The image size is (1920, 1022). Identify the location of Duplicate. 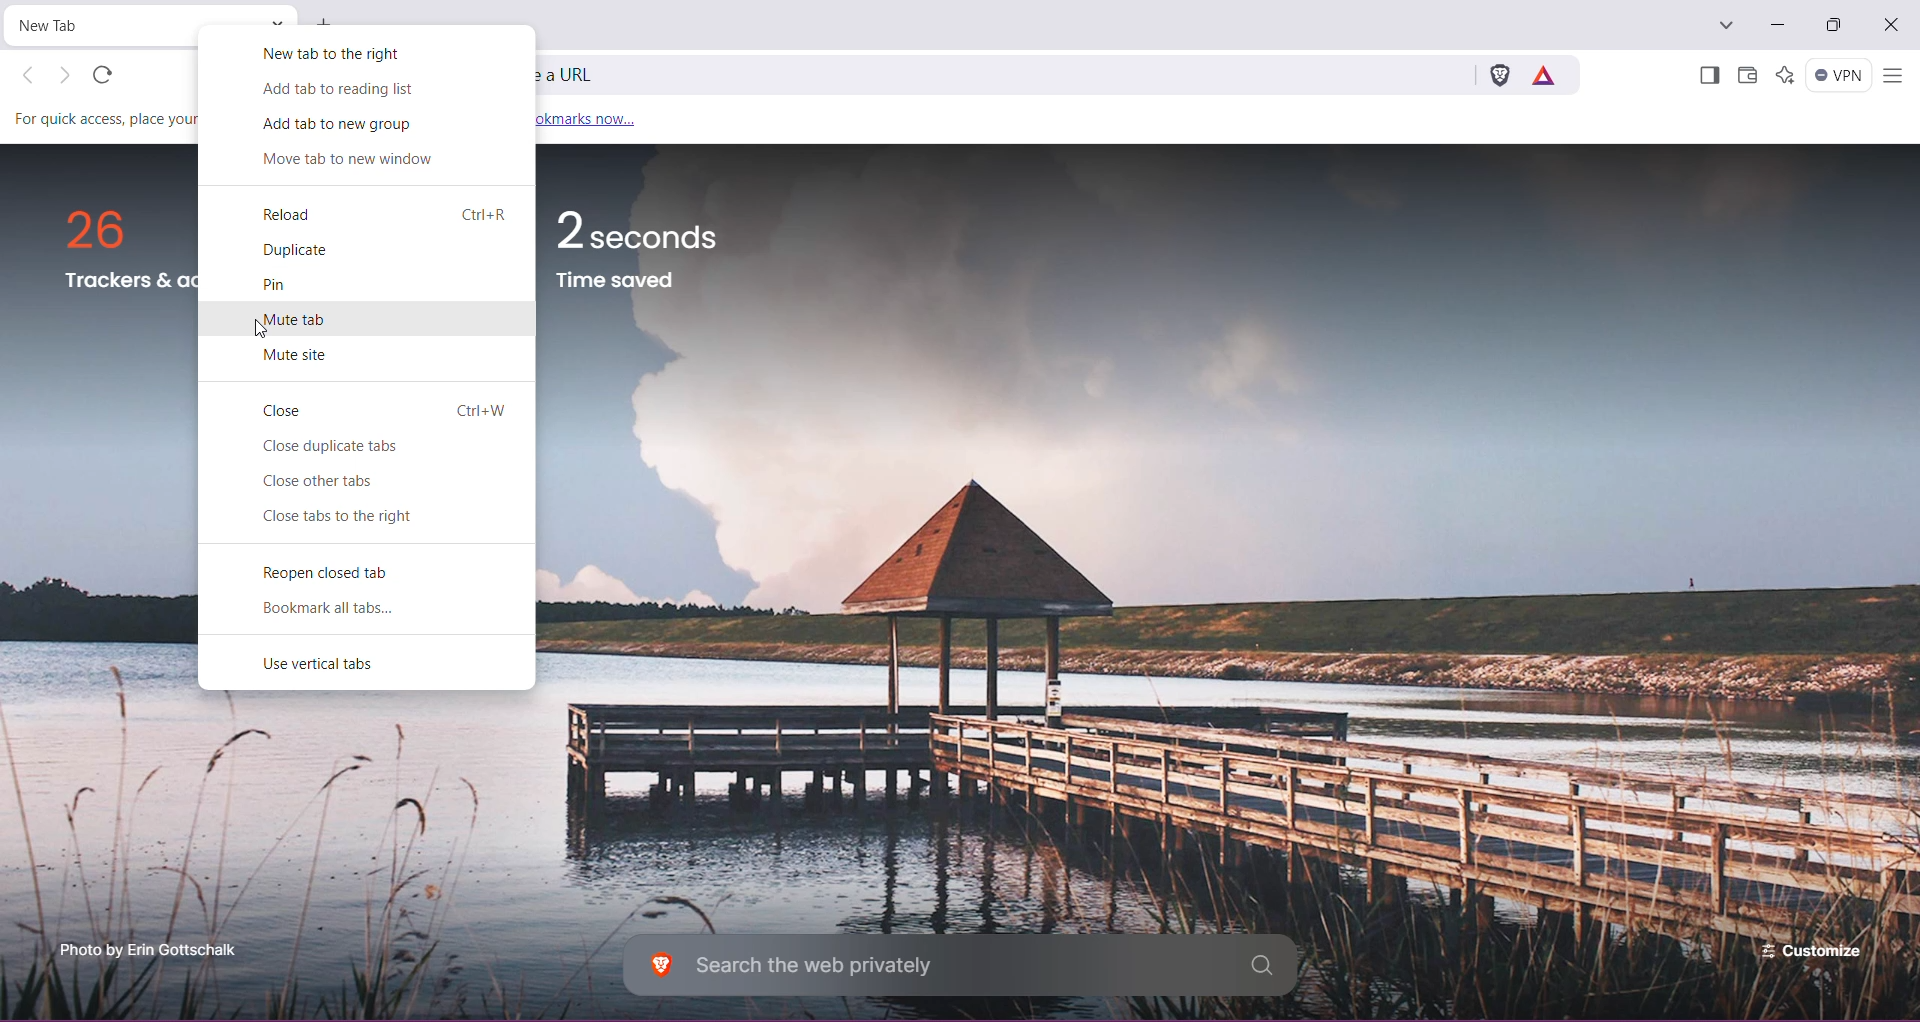
(295, 250).